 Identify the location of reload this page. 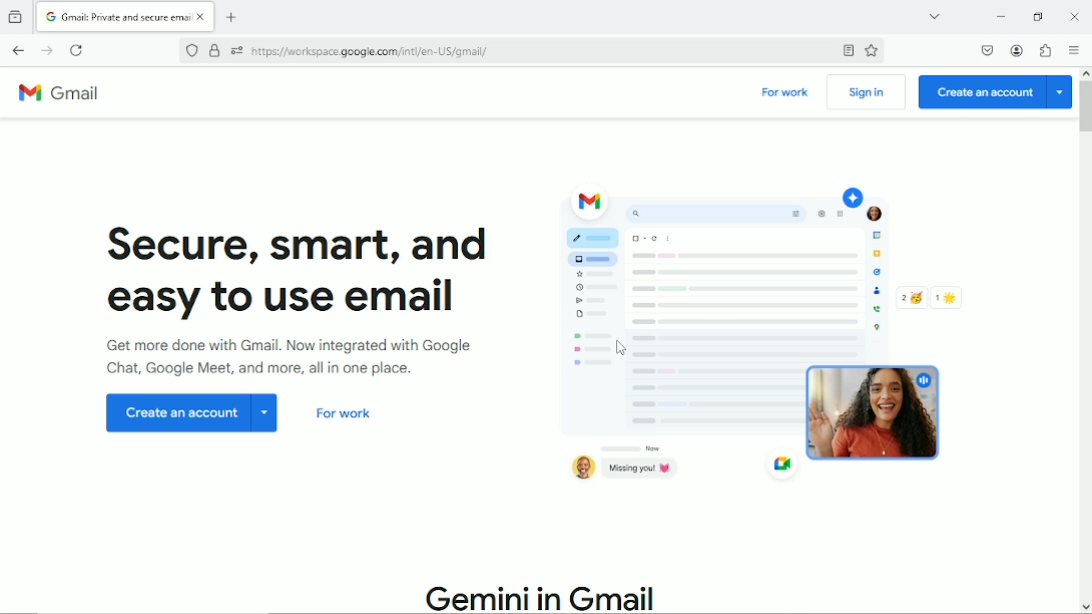
(77, 50).